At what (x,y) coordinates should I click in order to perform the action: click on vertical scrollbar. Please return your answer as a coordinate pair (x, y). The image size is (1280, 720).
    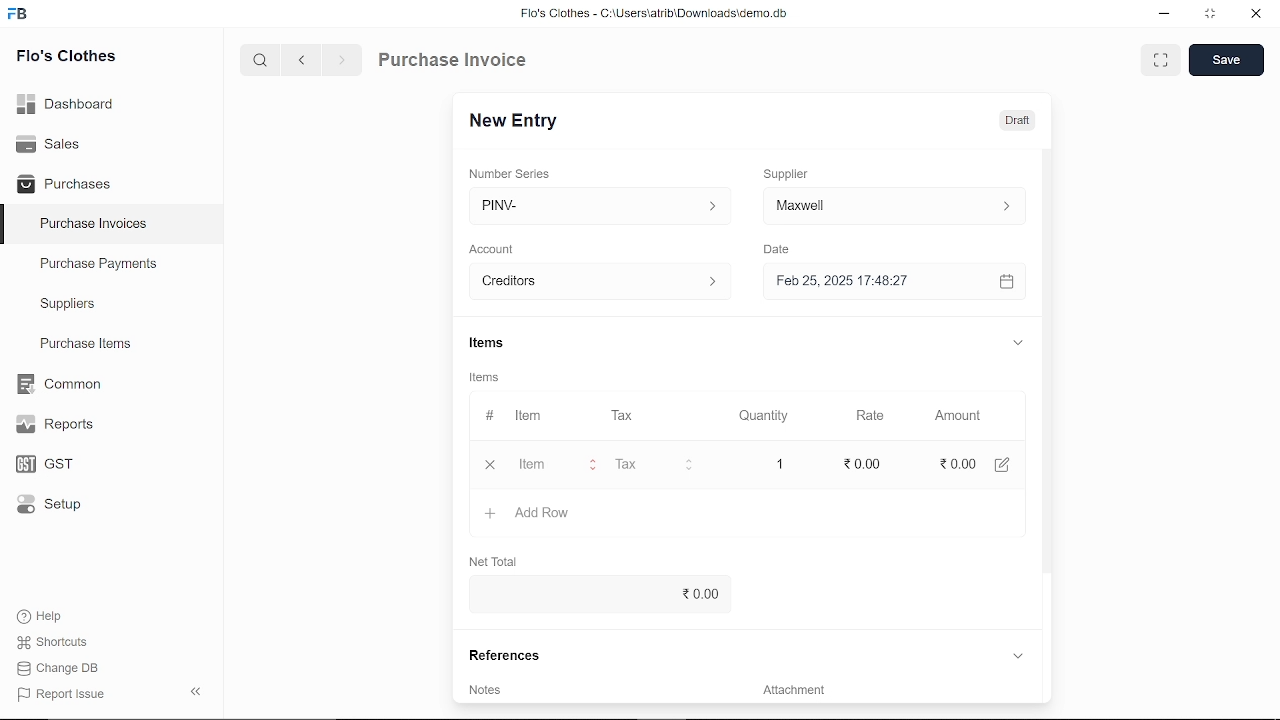
    Looking at the image, I should click on (1045, 360).